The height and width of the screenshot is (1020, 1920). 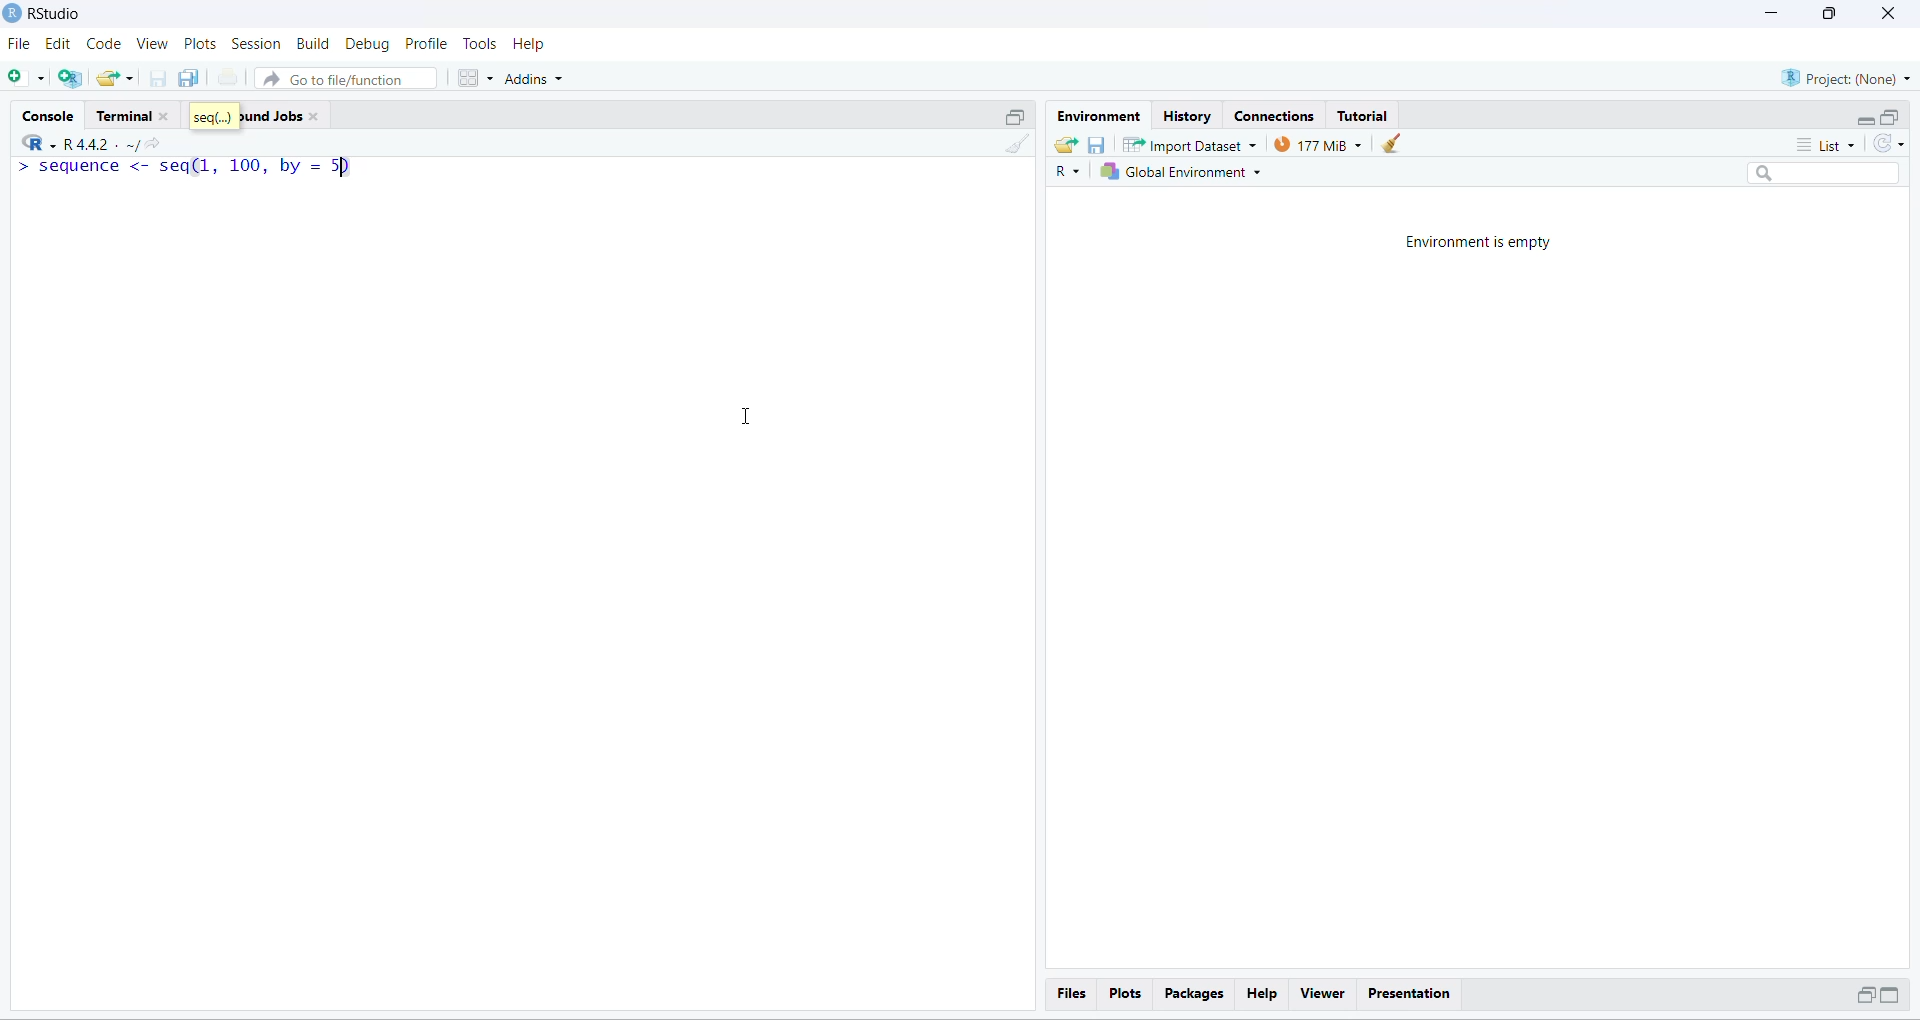 What do you see at coordinates (124, 115) in the screenshot?
I see `terminal` at bounding box center [124, 115].